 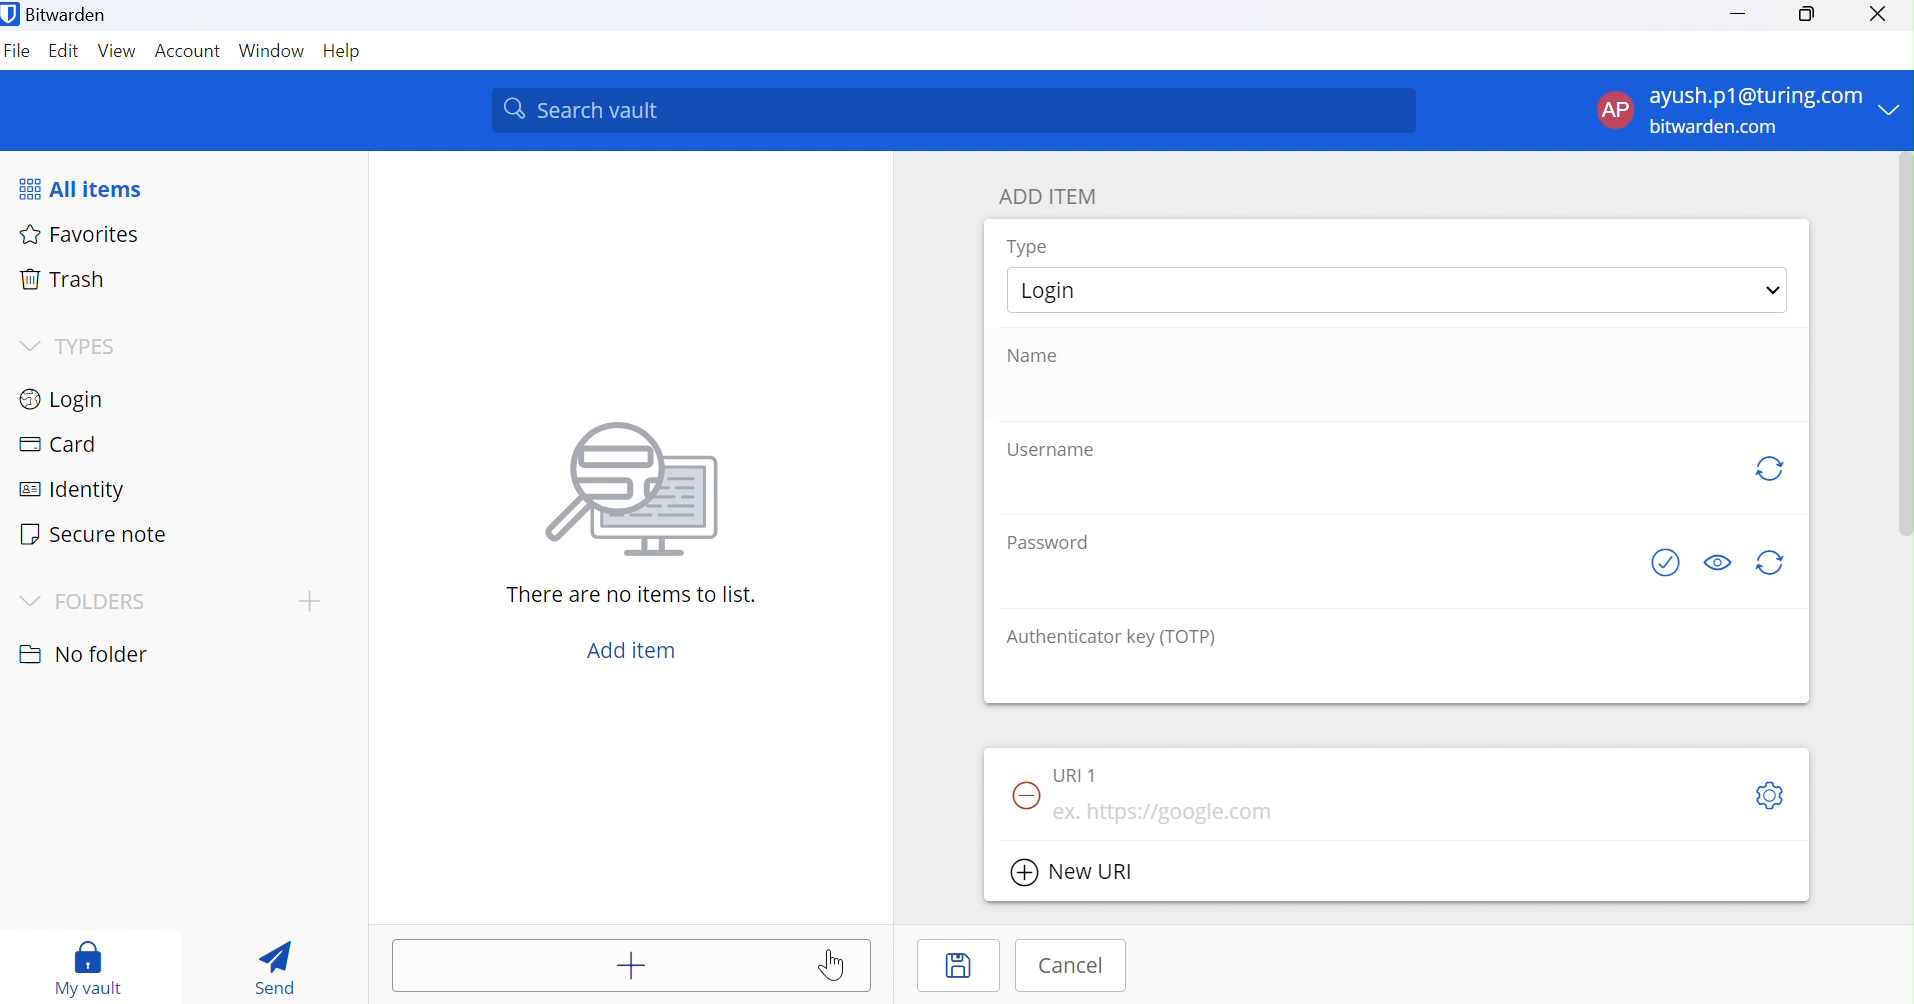 What do you see at coordinates (1747, 111) in the screenshot?
I see `account menu` at bounding box center [1747, 111].